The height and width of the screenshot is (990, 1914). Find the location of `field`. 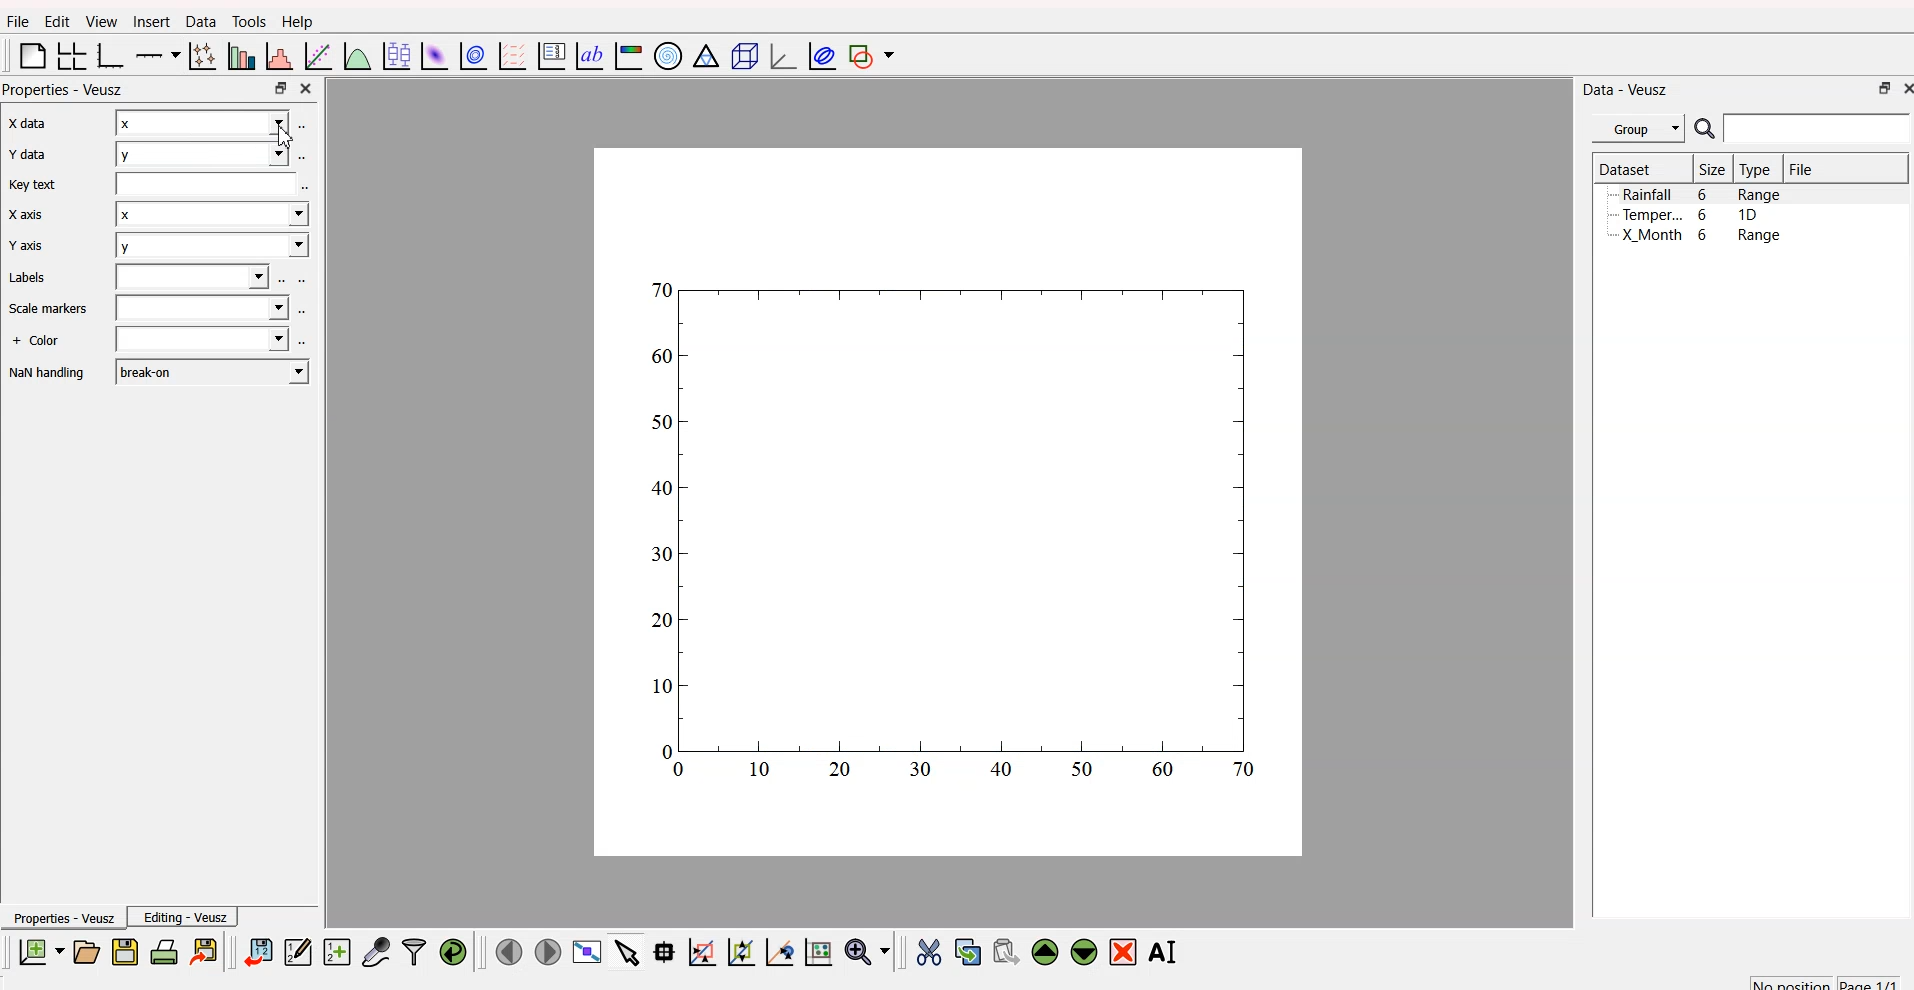

field is located at coordinates (195, 278).